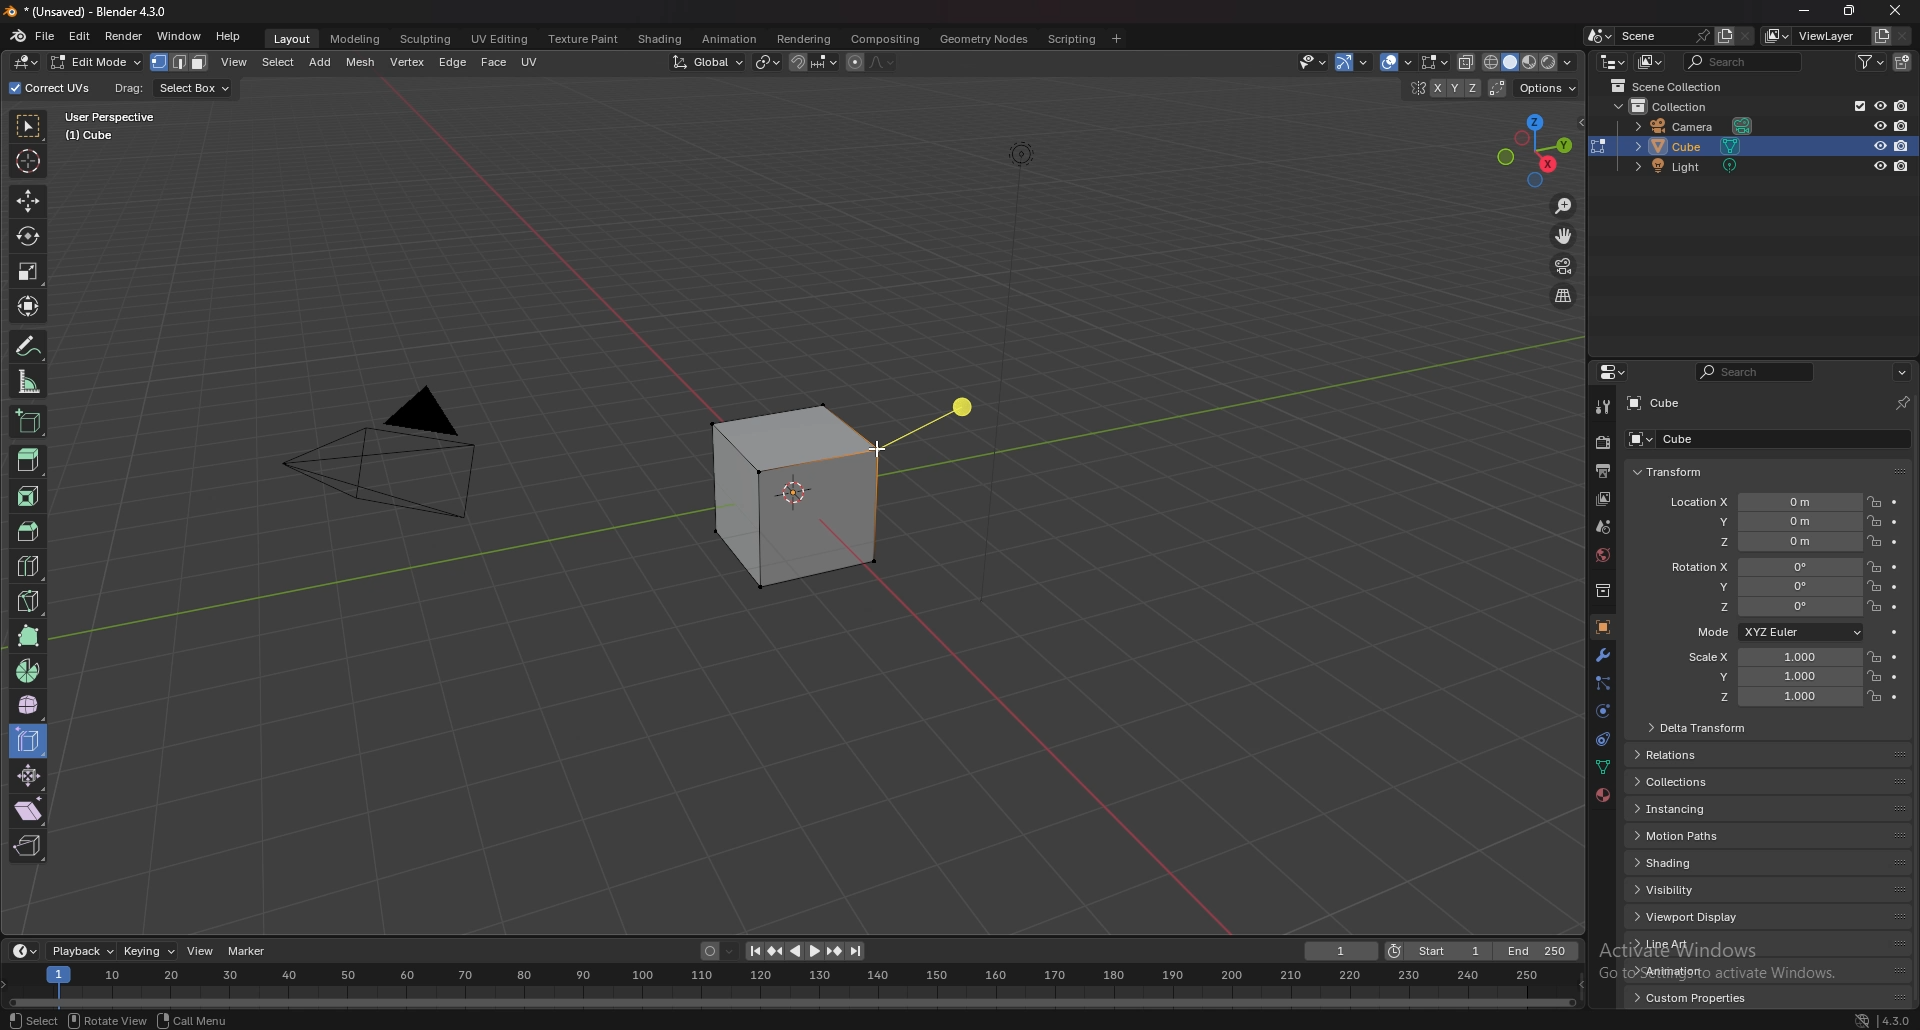 The image size is (1920, 1030). I want to click on show overlays, so click(1432, 62).